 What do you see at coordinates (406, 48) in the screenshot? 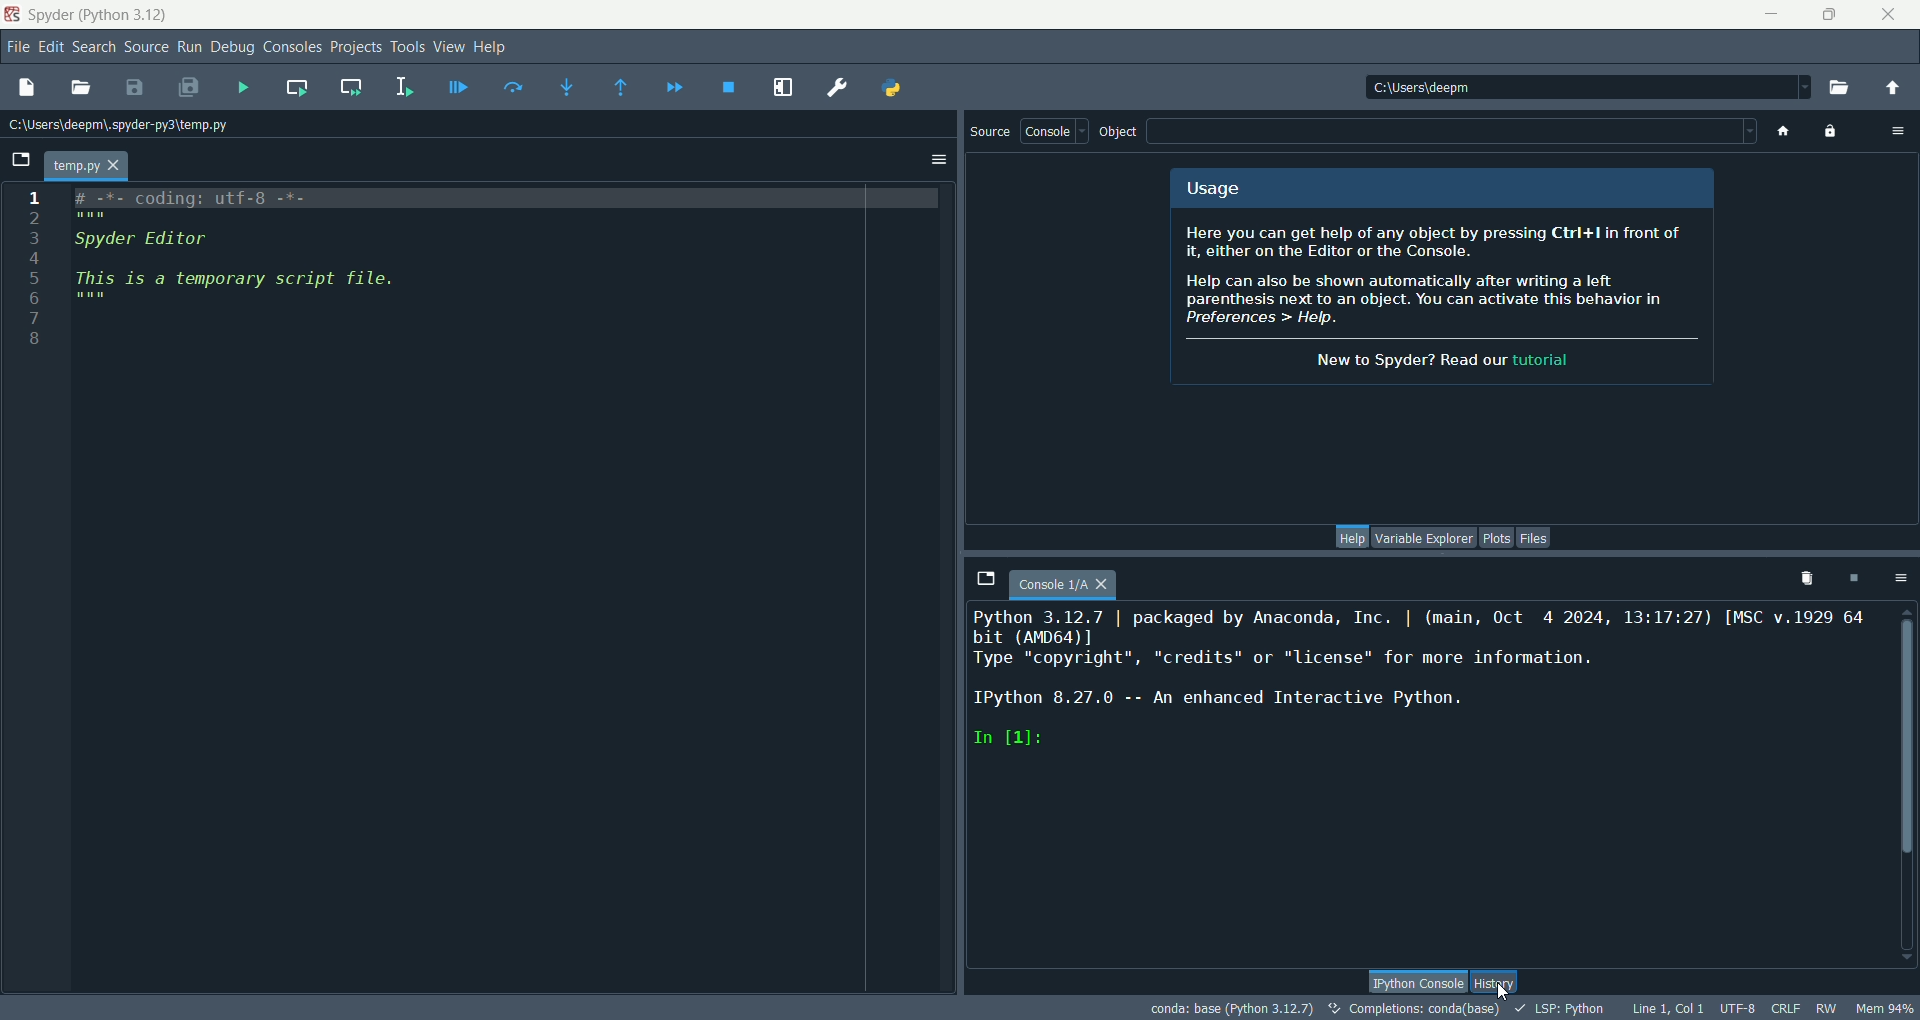
I see `tools` at bounding box center [406, 48].